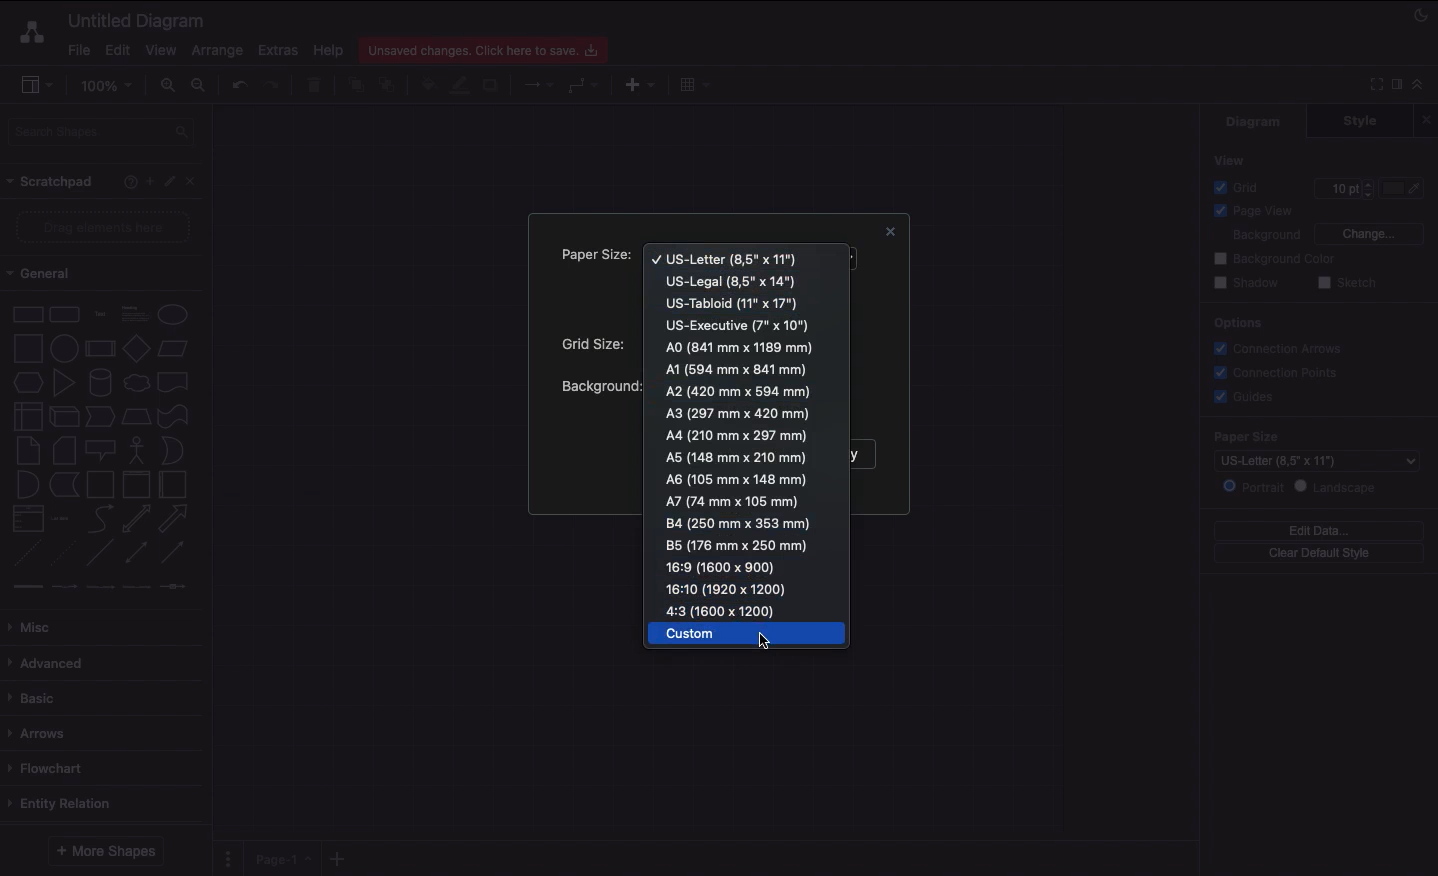  I want to click on Connection , so click(539, 85).